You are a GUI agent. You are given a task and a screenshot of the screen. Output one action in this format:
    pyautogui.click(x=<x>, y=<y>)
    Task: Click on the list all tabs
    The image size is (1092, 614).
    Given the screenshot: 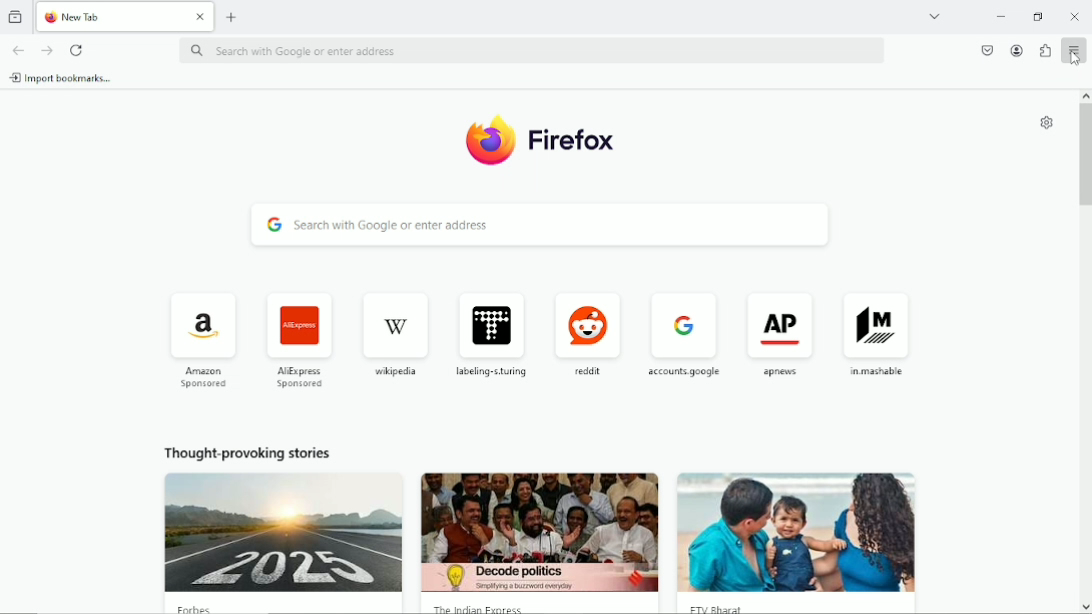 What is the action you would take?
    pyautogui.click(x=934, y=16)
    